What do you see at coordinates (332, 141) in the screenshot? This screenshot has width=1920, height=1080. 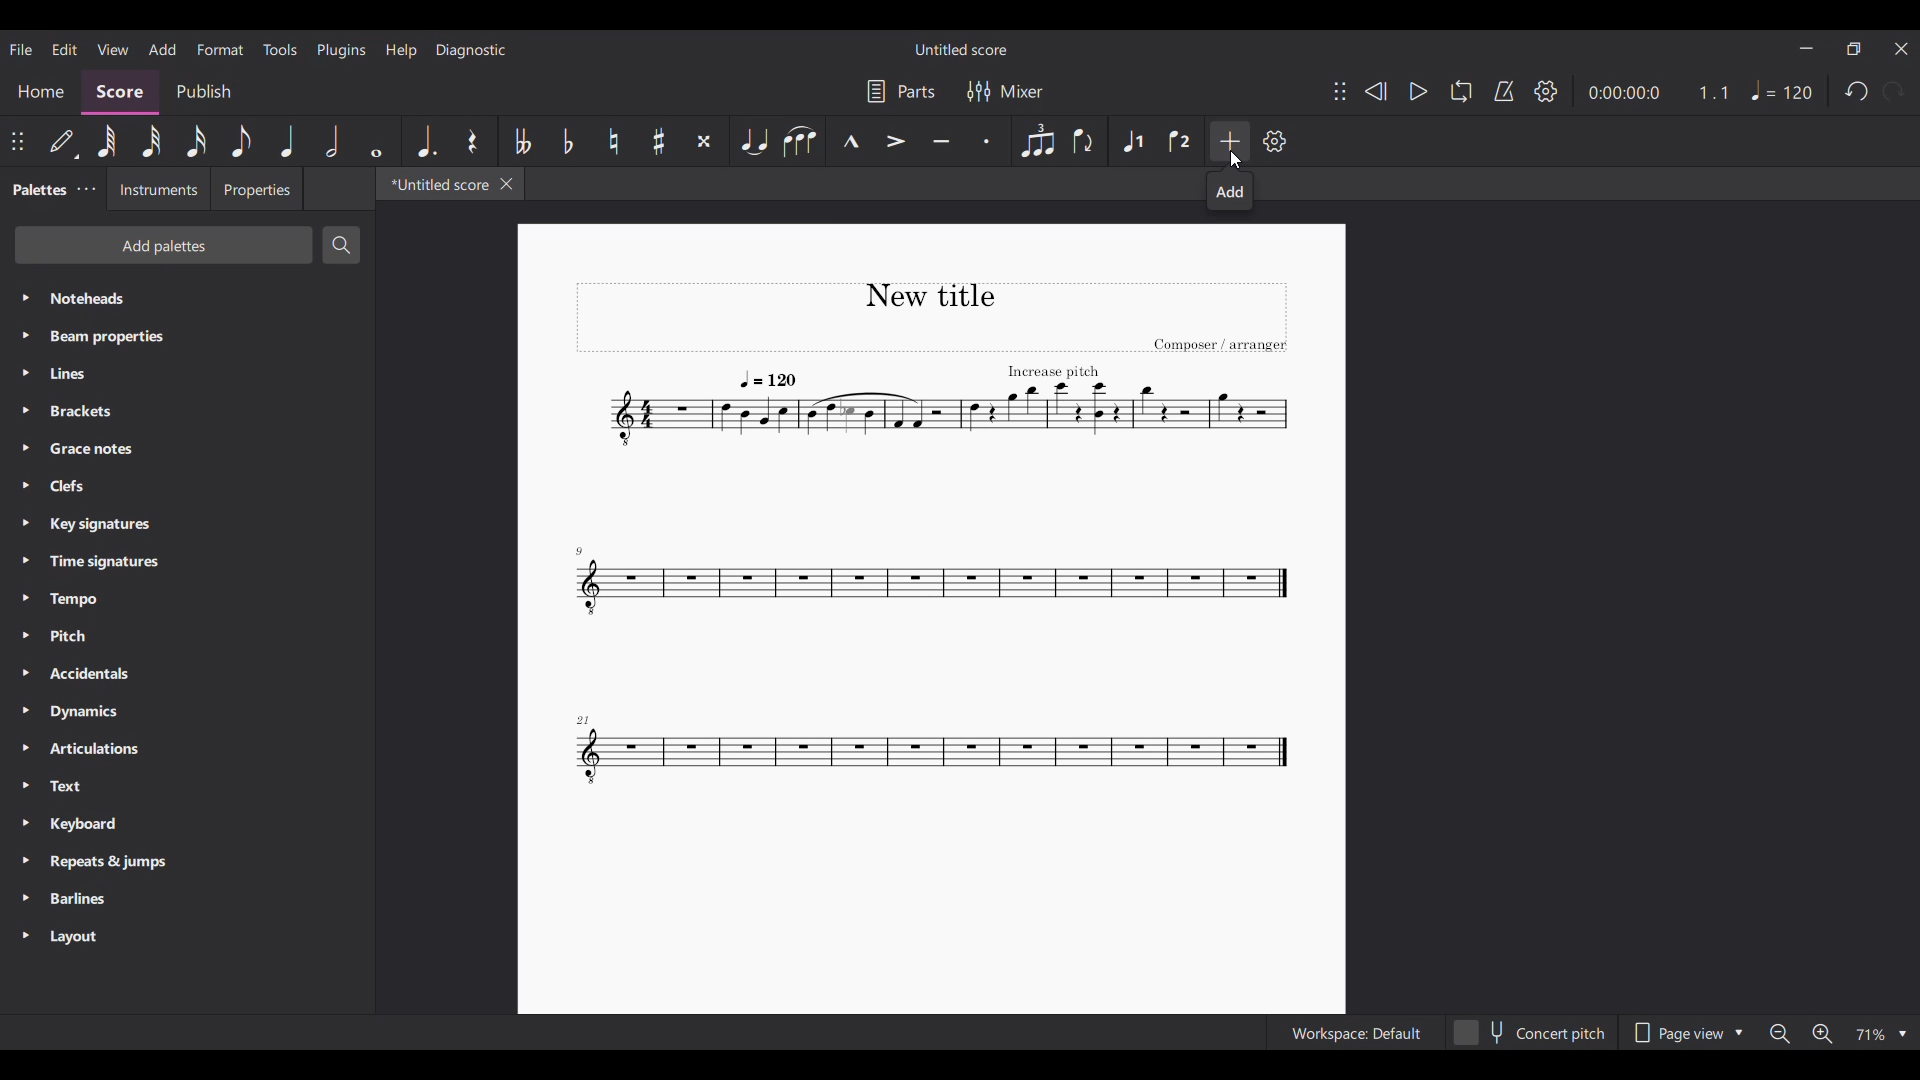 I see `Half note` at bounding box center [332, 141].